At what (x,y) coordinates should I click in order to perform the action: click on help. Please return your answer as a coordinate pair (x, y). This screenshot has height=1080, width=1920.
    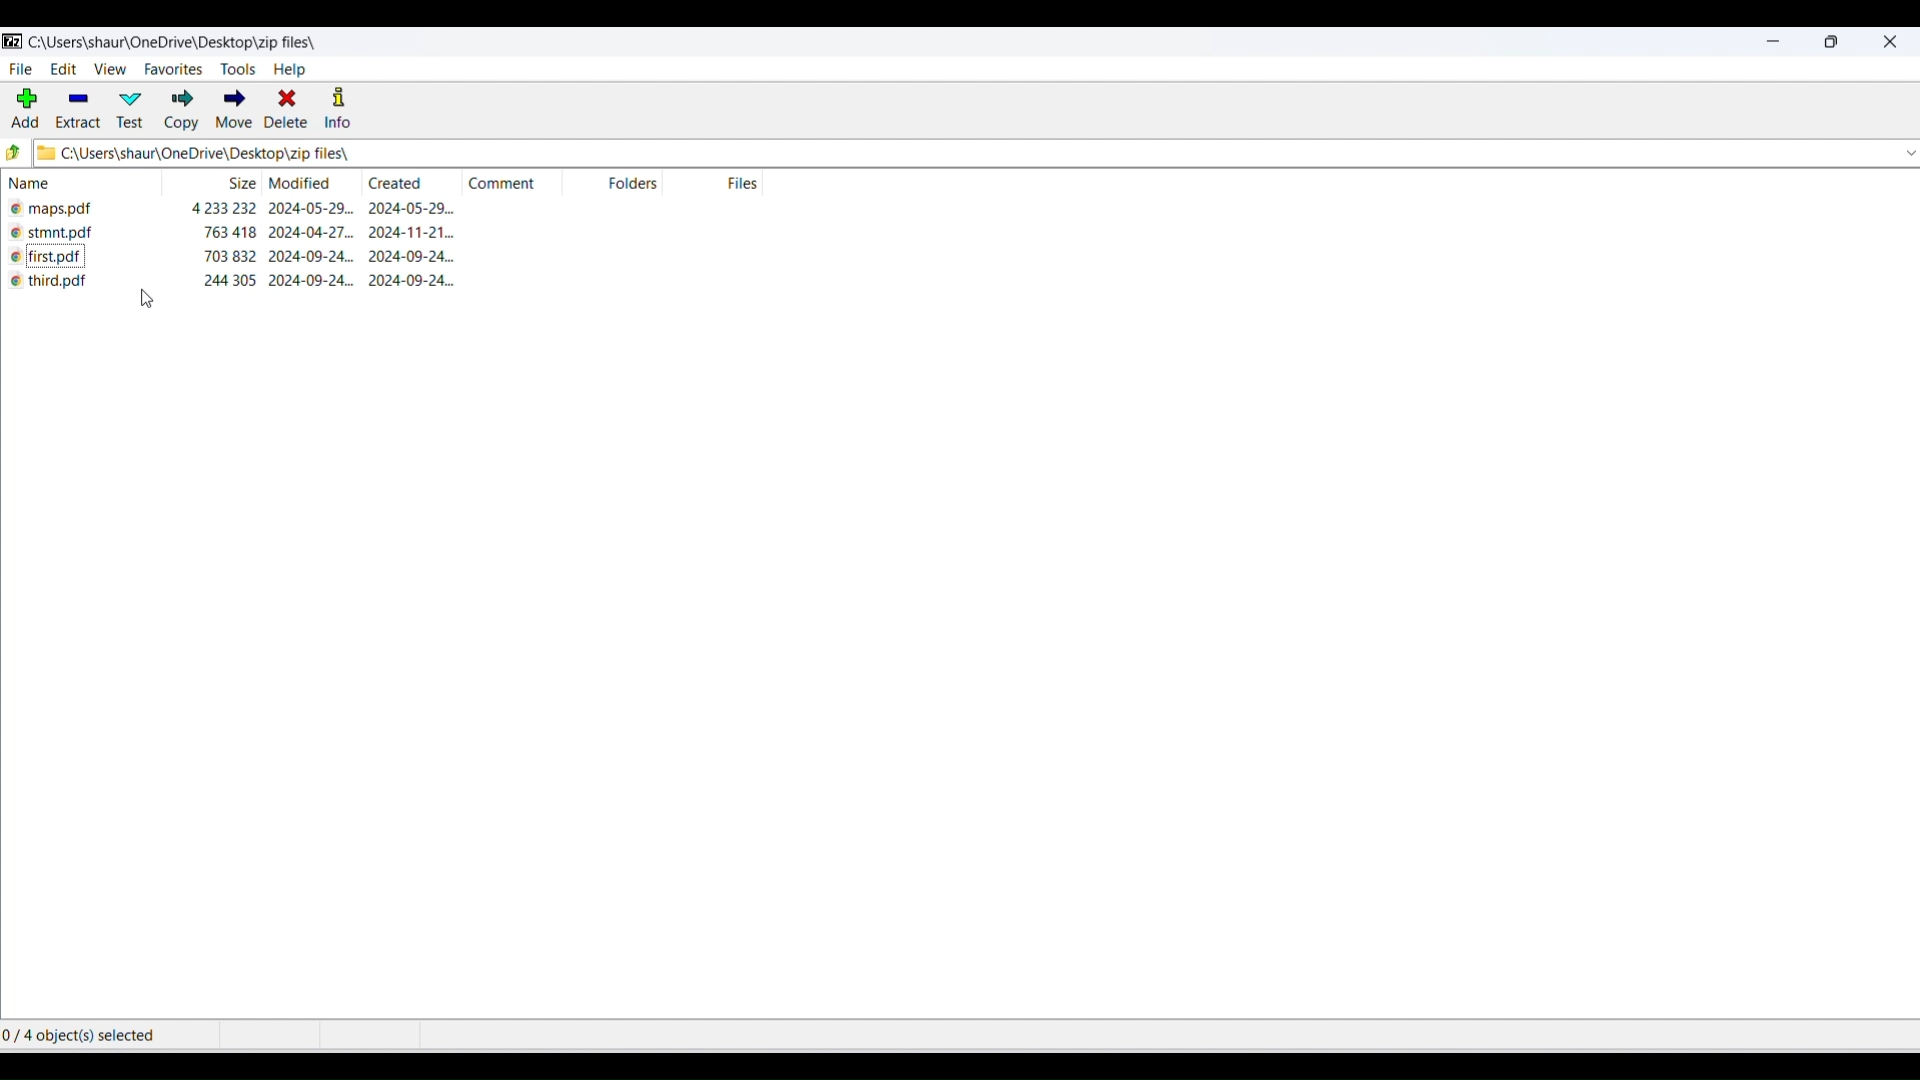
    Looking at the image, I should click on (301, 71).